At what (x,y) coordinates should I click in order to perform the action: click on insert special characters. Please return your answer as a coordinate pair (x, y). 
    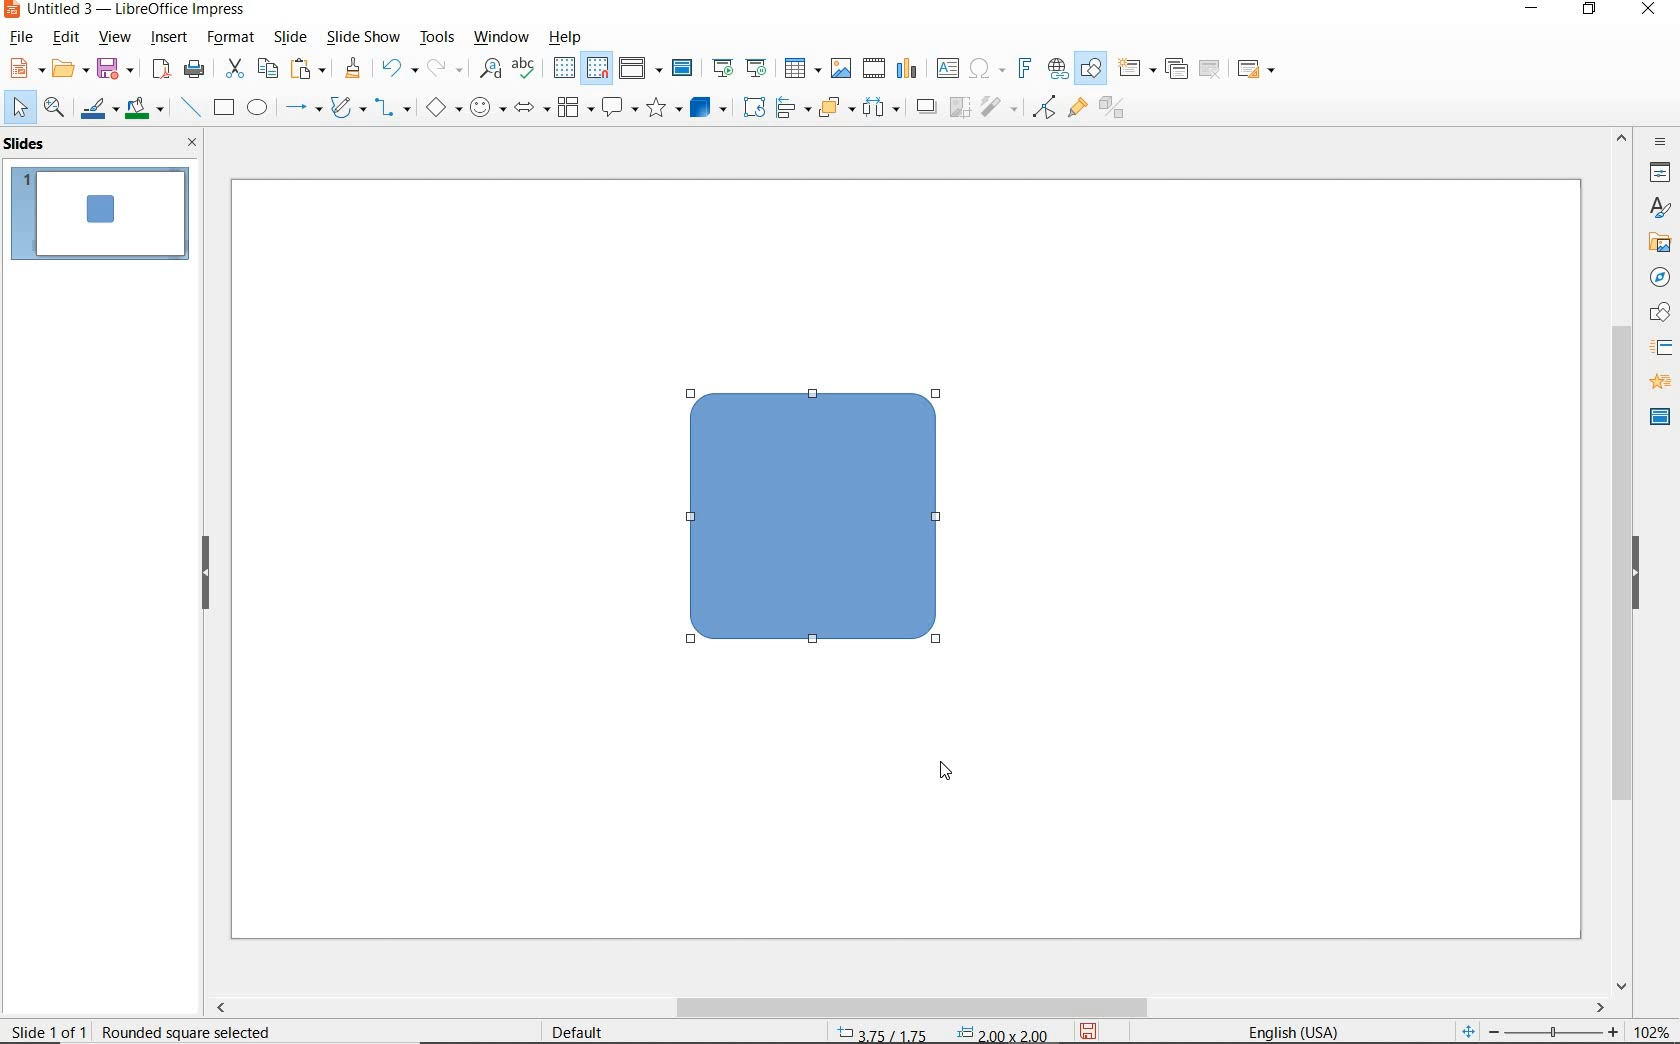
    Looking at the image, I should click on (987, 67).